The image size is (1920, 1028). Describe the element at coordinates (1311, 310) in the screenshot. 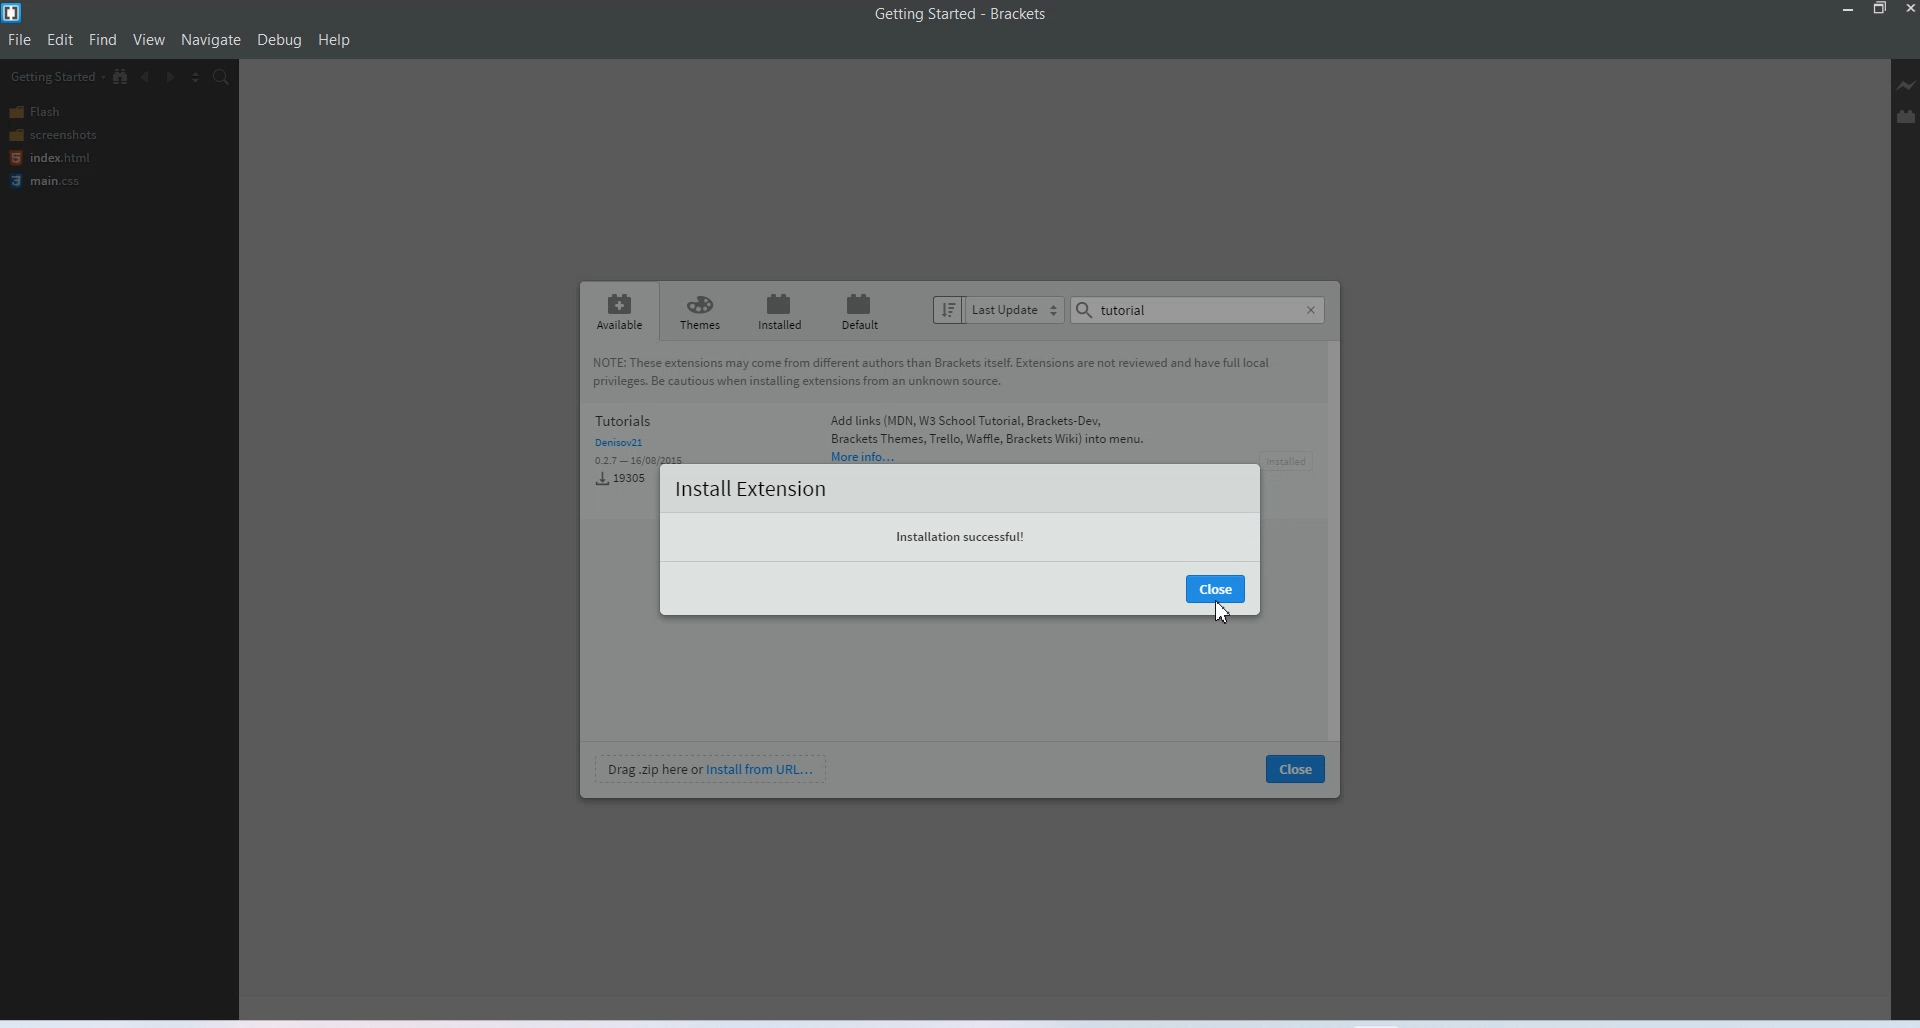

I see `Close` at that location.